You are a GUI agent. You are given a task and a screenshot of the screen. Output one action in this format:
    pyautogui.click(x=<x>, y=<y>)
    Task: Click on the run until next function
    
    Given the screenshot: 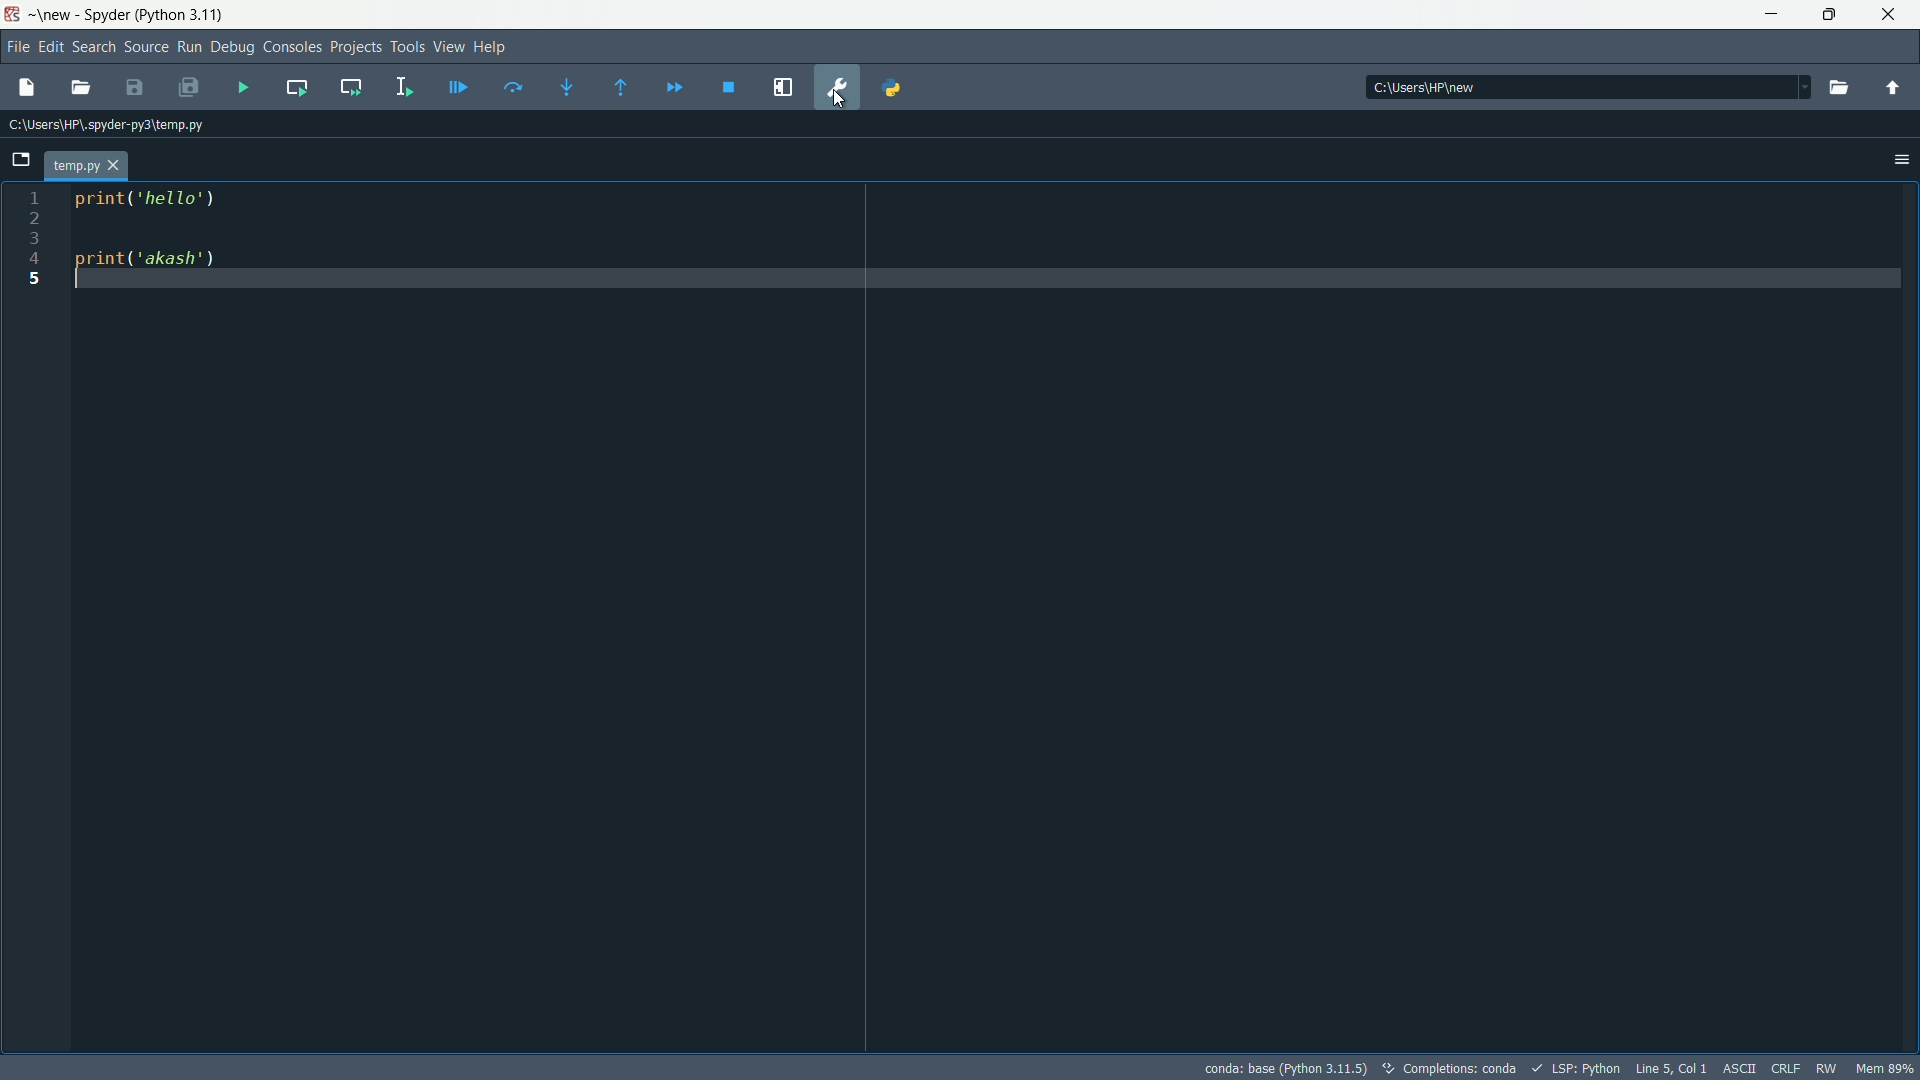 What is the action you would take?
    pyautogui.click(x=622, y=89)
    